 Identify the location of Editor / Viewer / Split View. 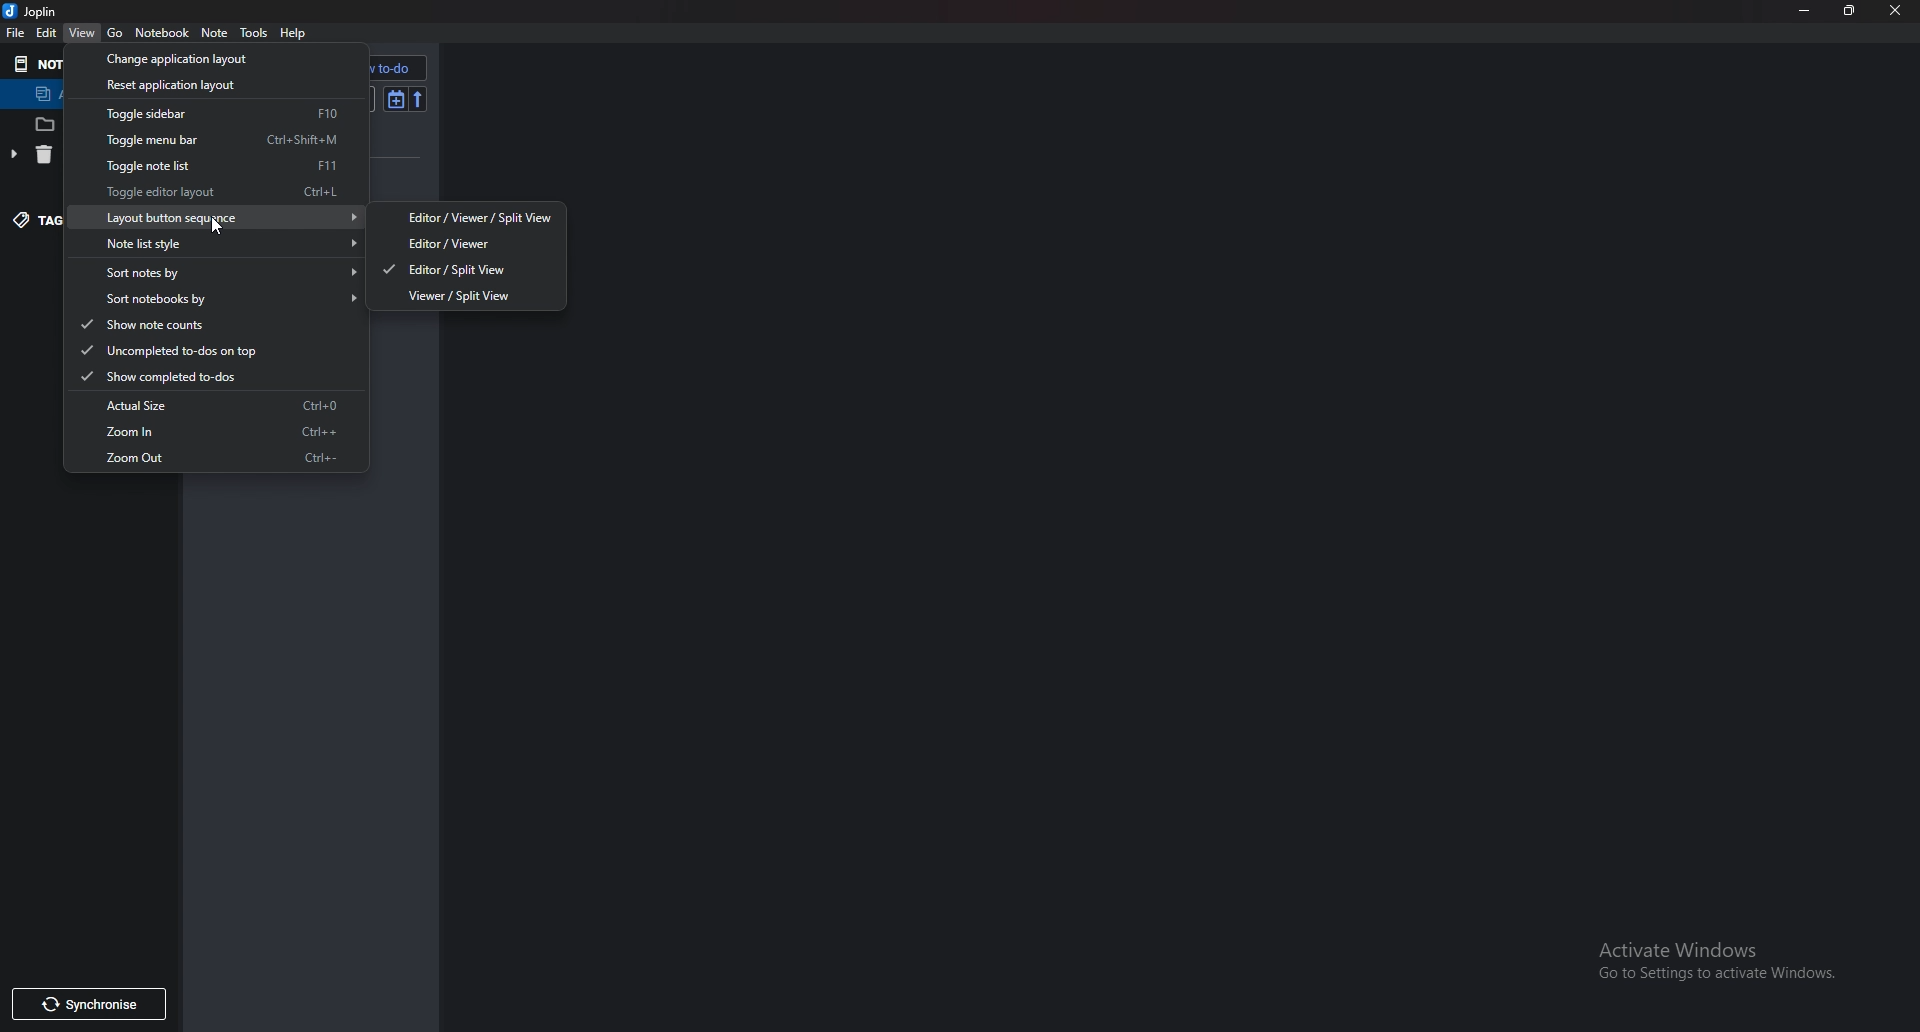
(472, 218).